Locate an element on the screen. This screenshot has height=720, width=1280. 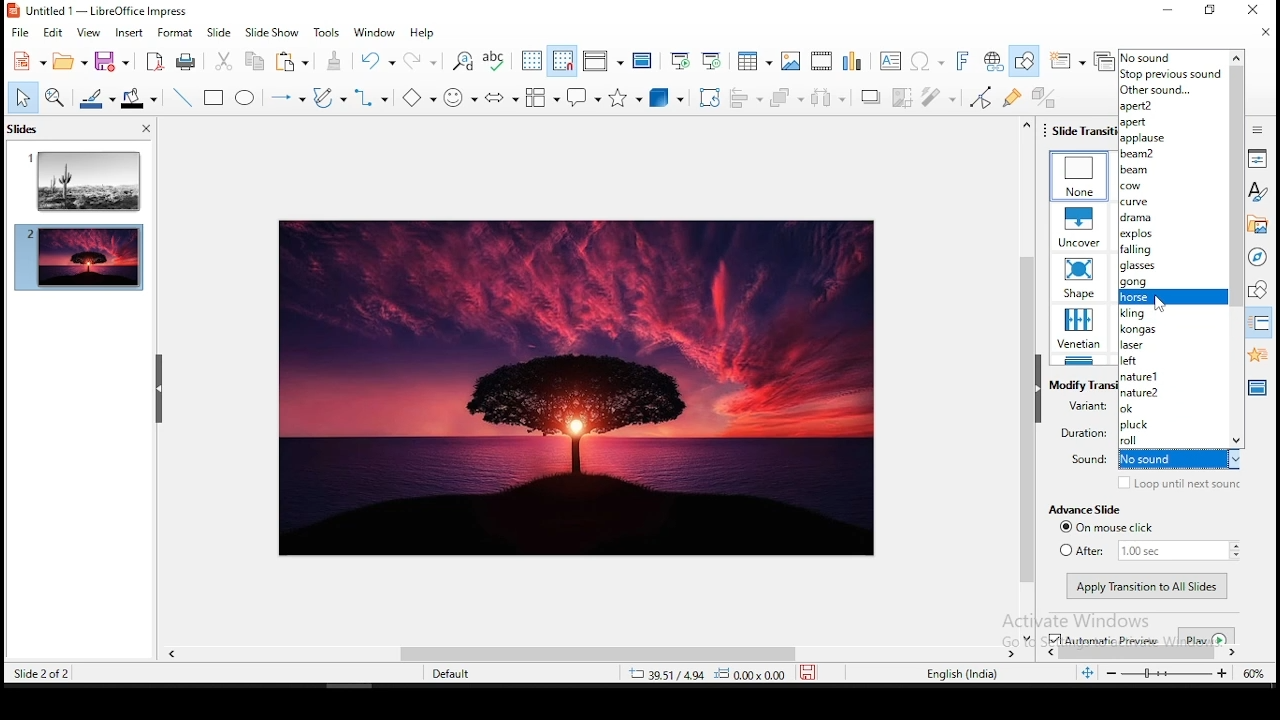
image is located at coordinates (578, 389).